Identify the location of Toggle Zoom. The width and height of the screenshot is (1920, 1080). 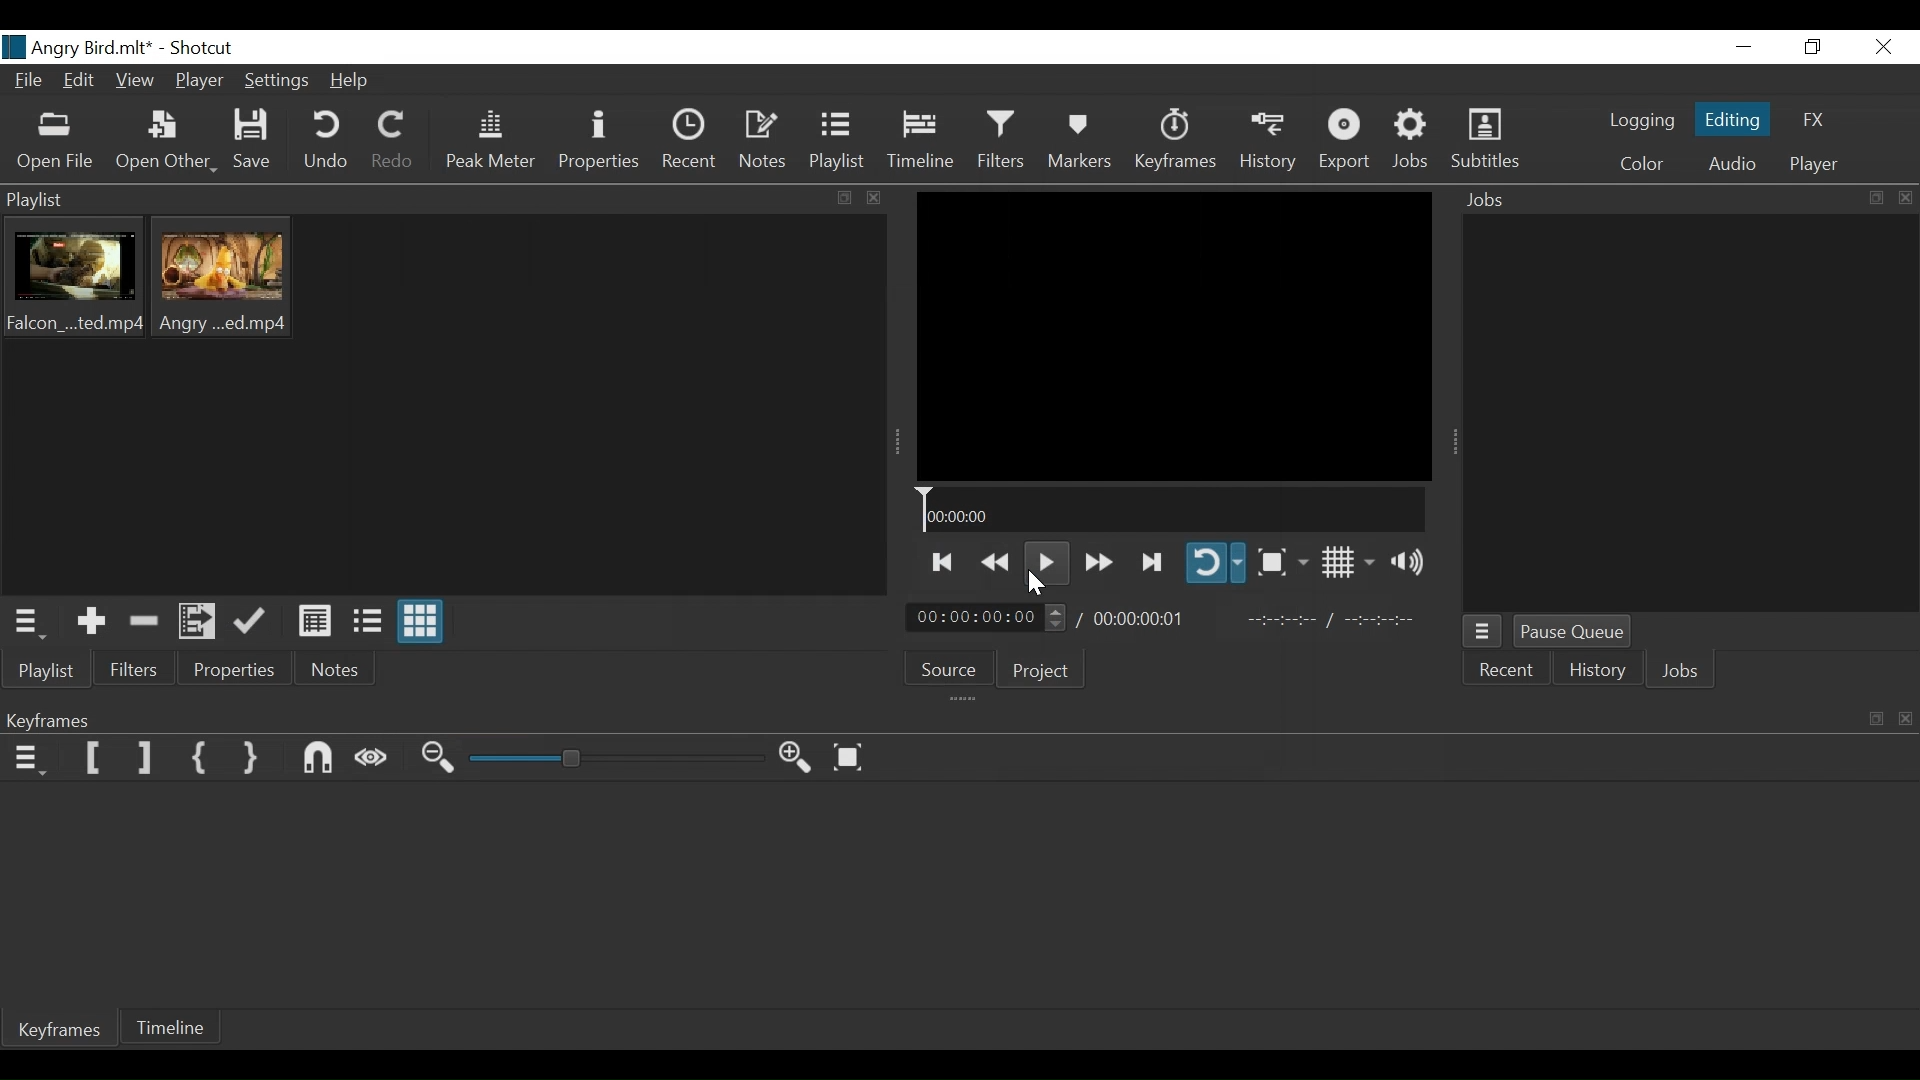
(1286, 565).